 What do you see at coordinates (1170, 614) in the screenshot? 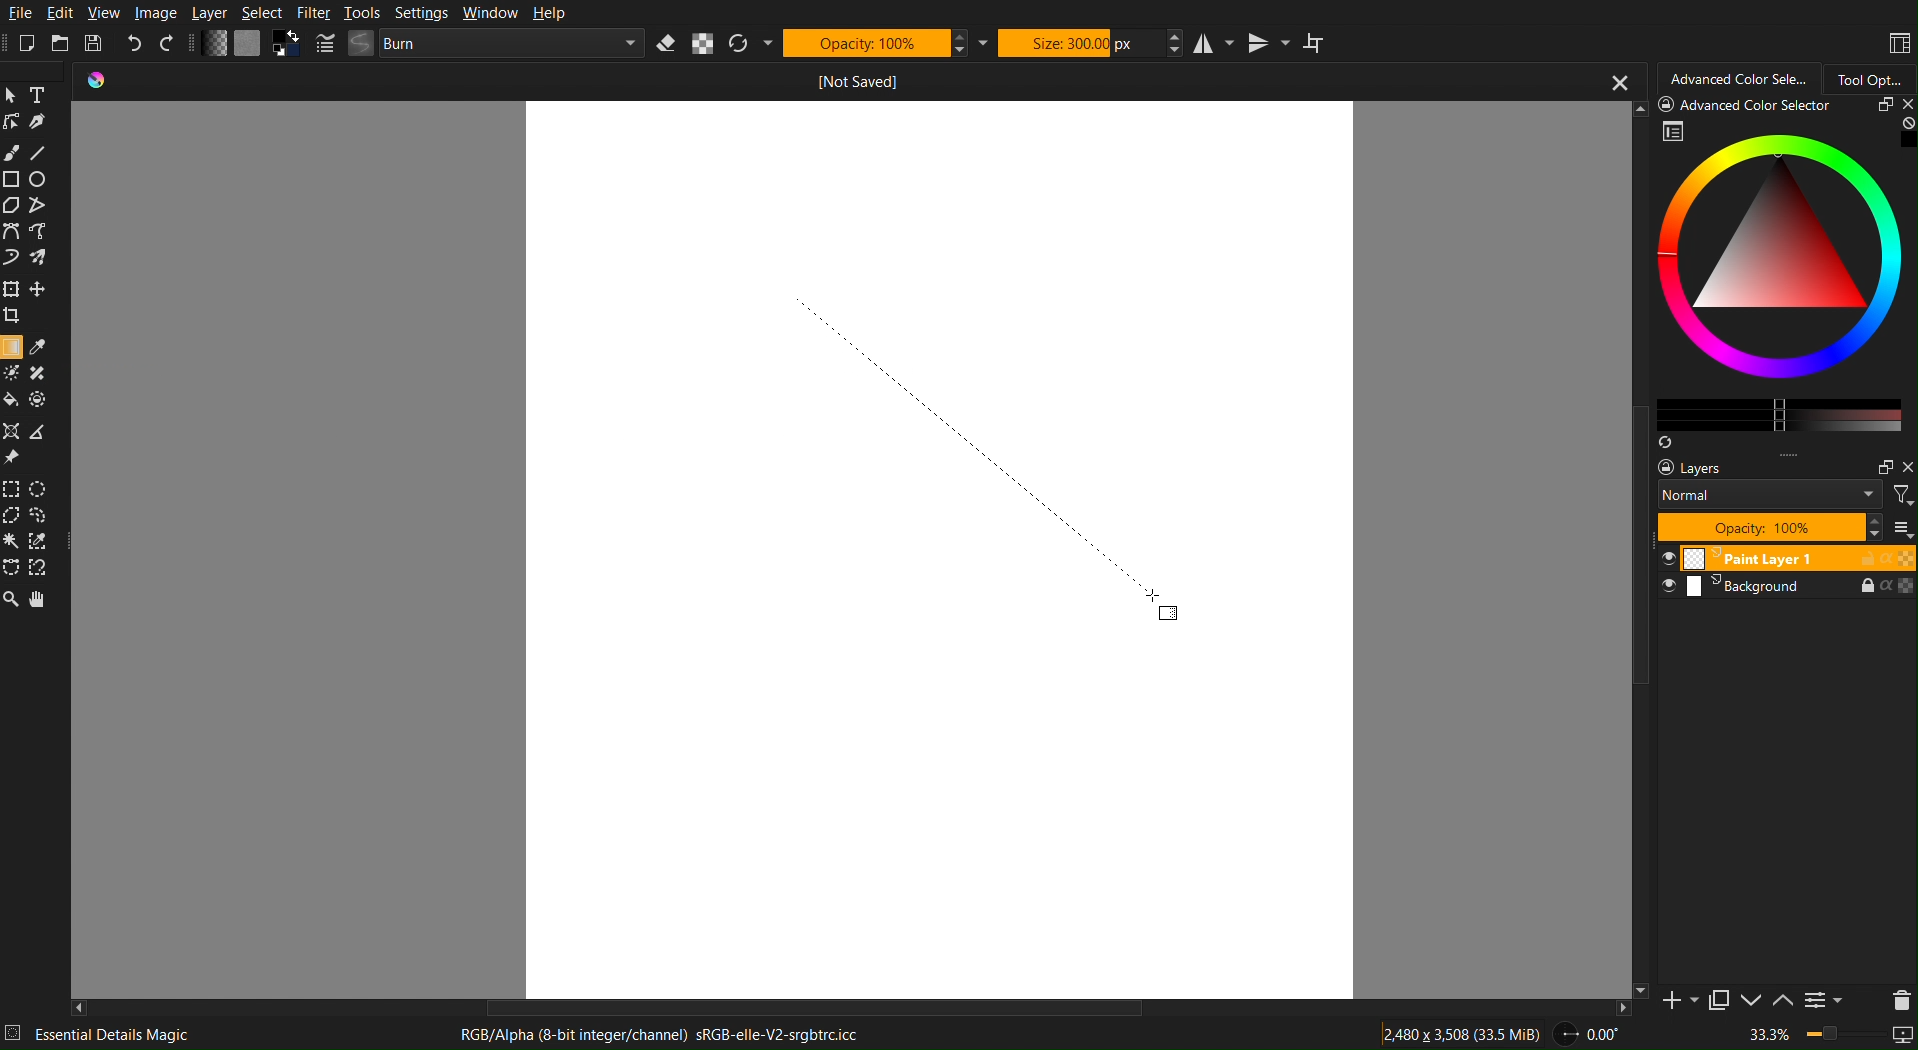
I see `Gradient` at bounding box center [1170, 614].